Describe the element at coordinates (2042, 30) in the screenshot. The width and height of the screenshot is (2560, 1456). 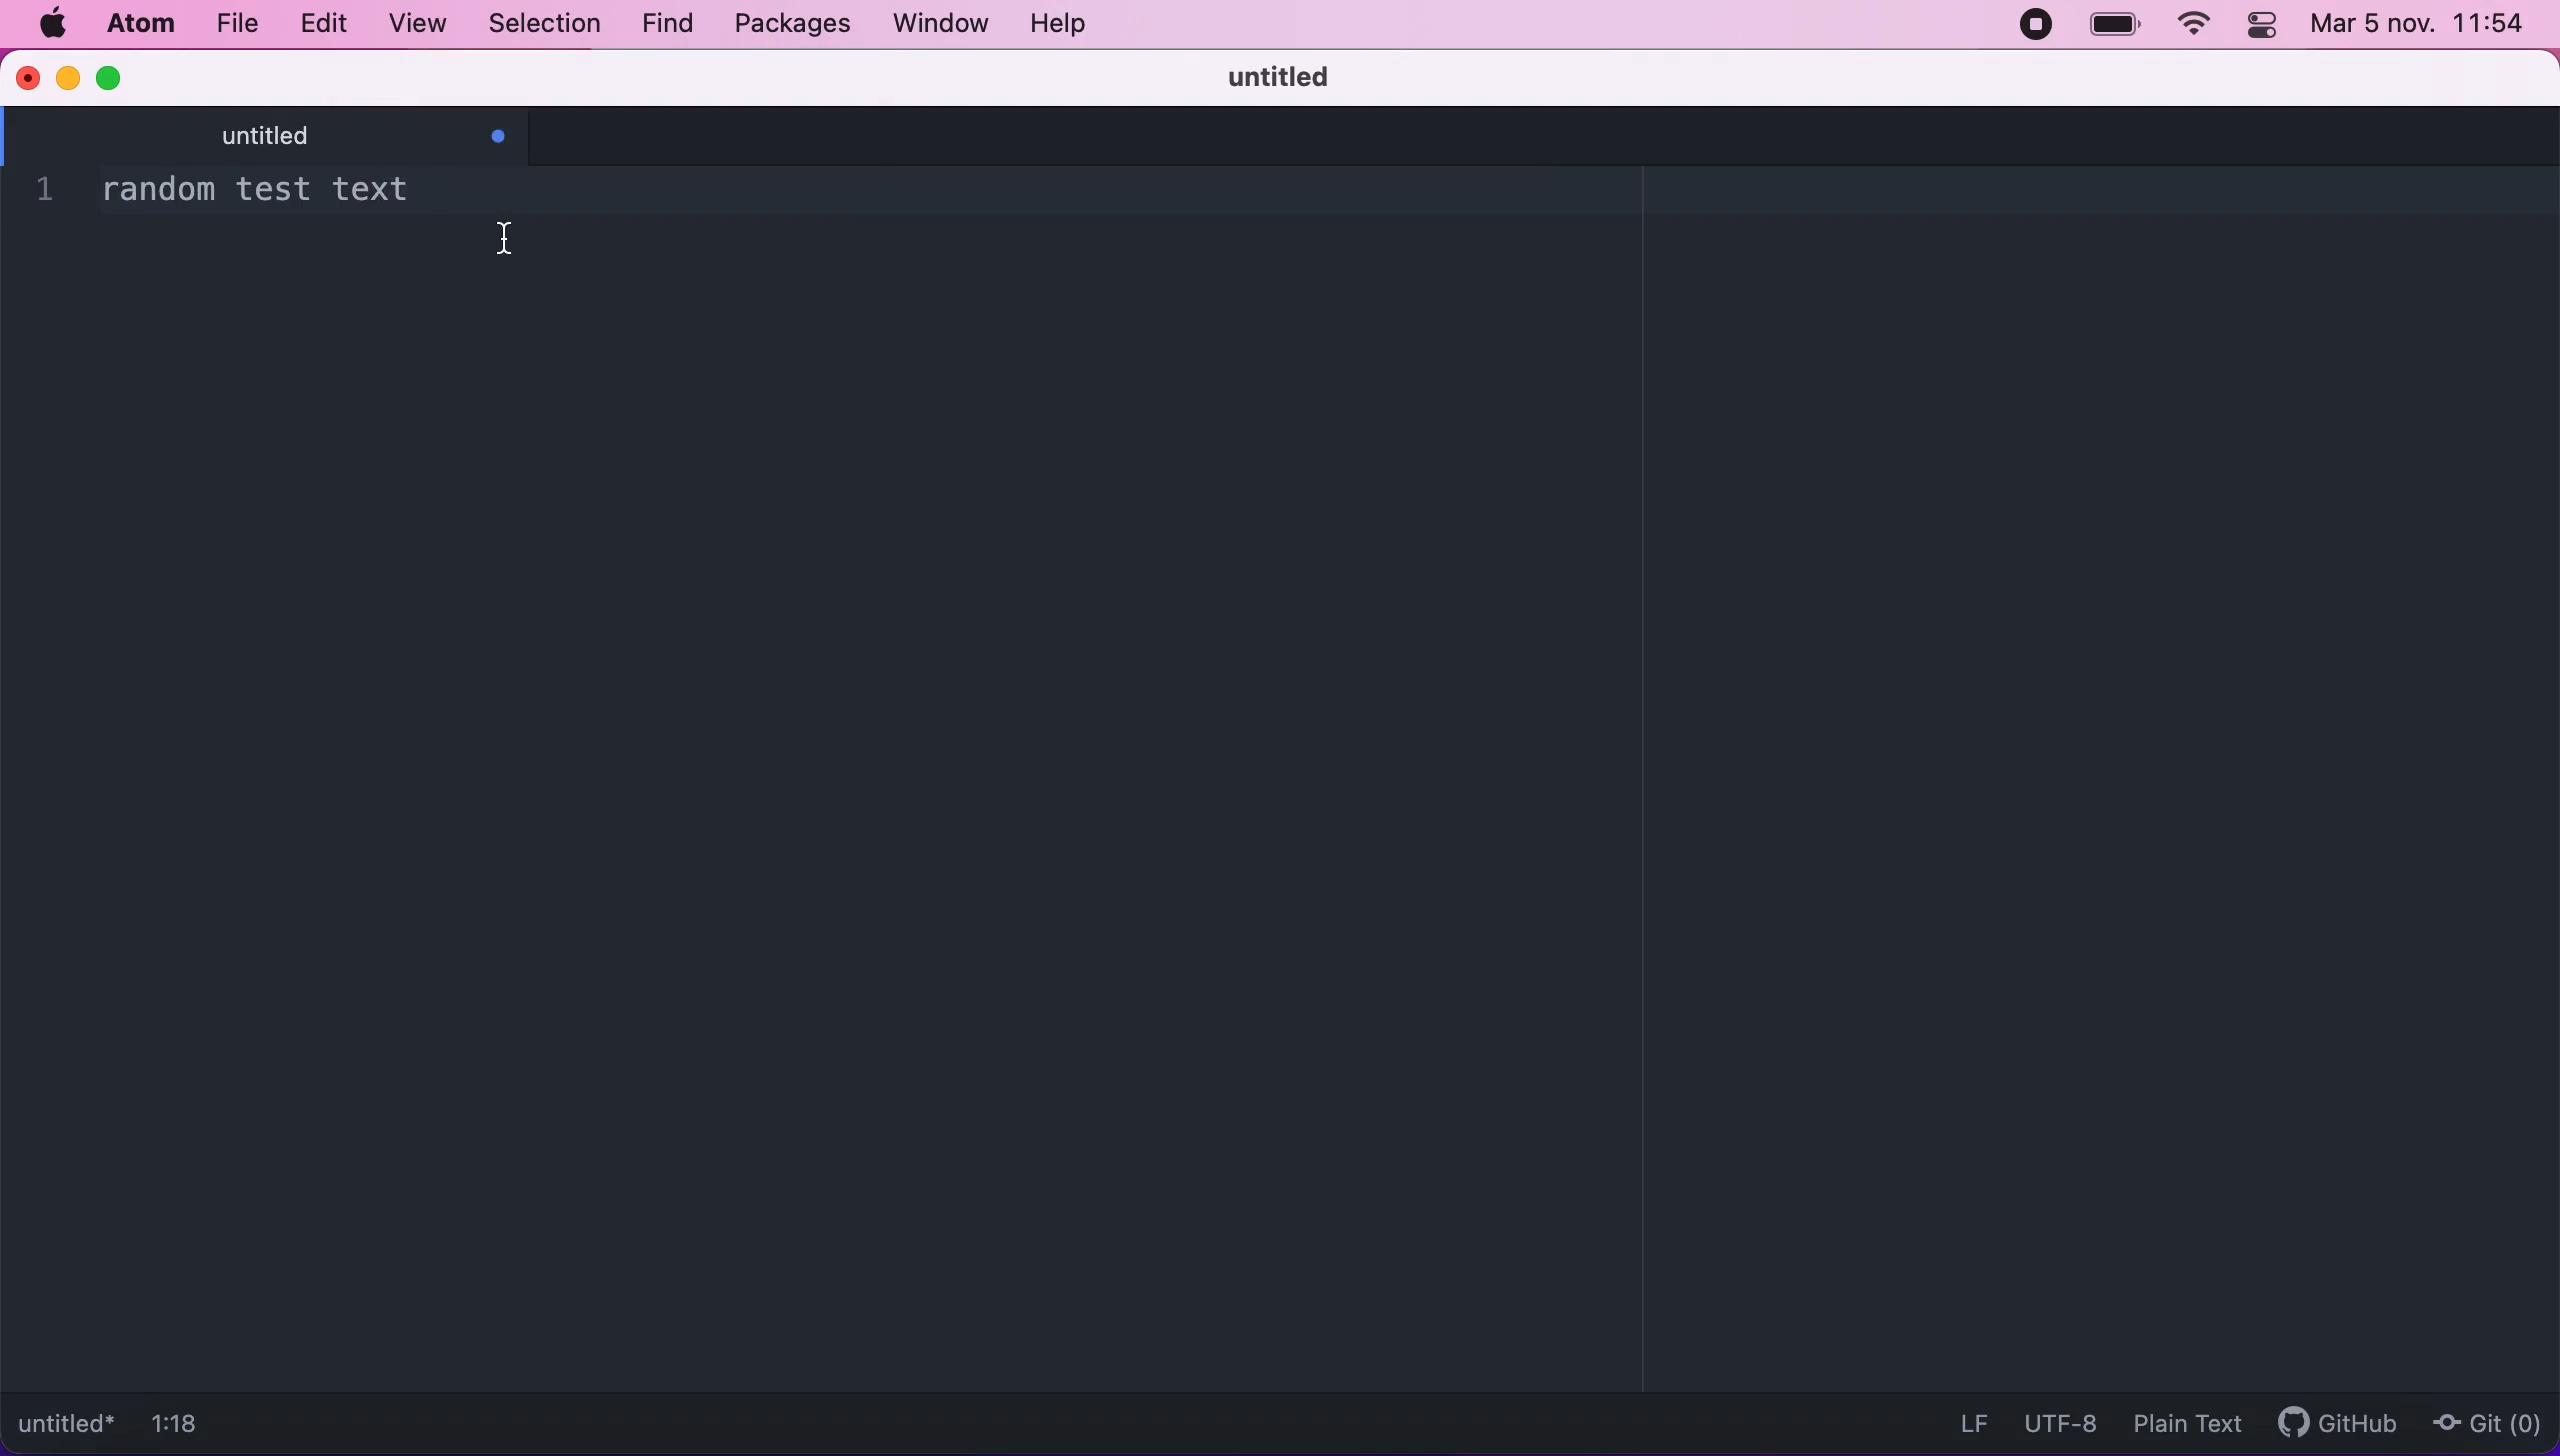
I see `recording stopped` at that location.